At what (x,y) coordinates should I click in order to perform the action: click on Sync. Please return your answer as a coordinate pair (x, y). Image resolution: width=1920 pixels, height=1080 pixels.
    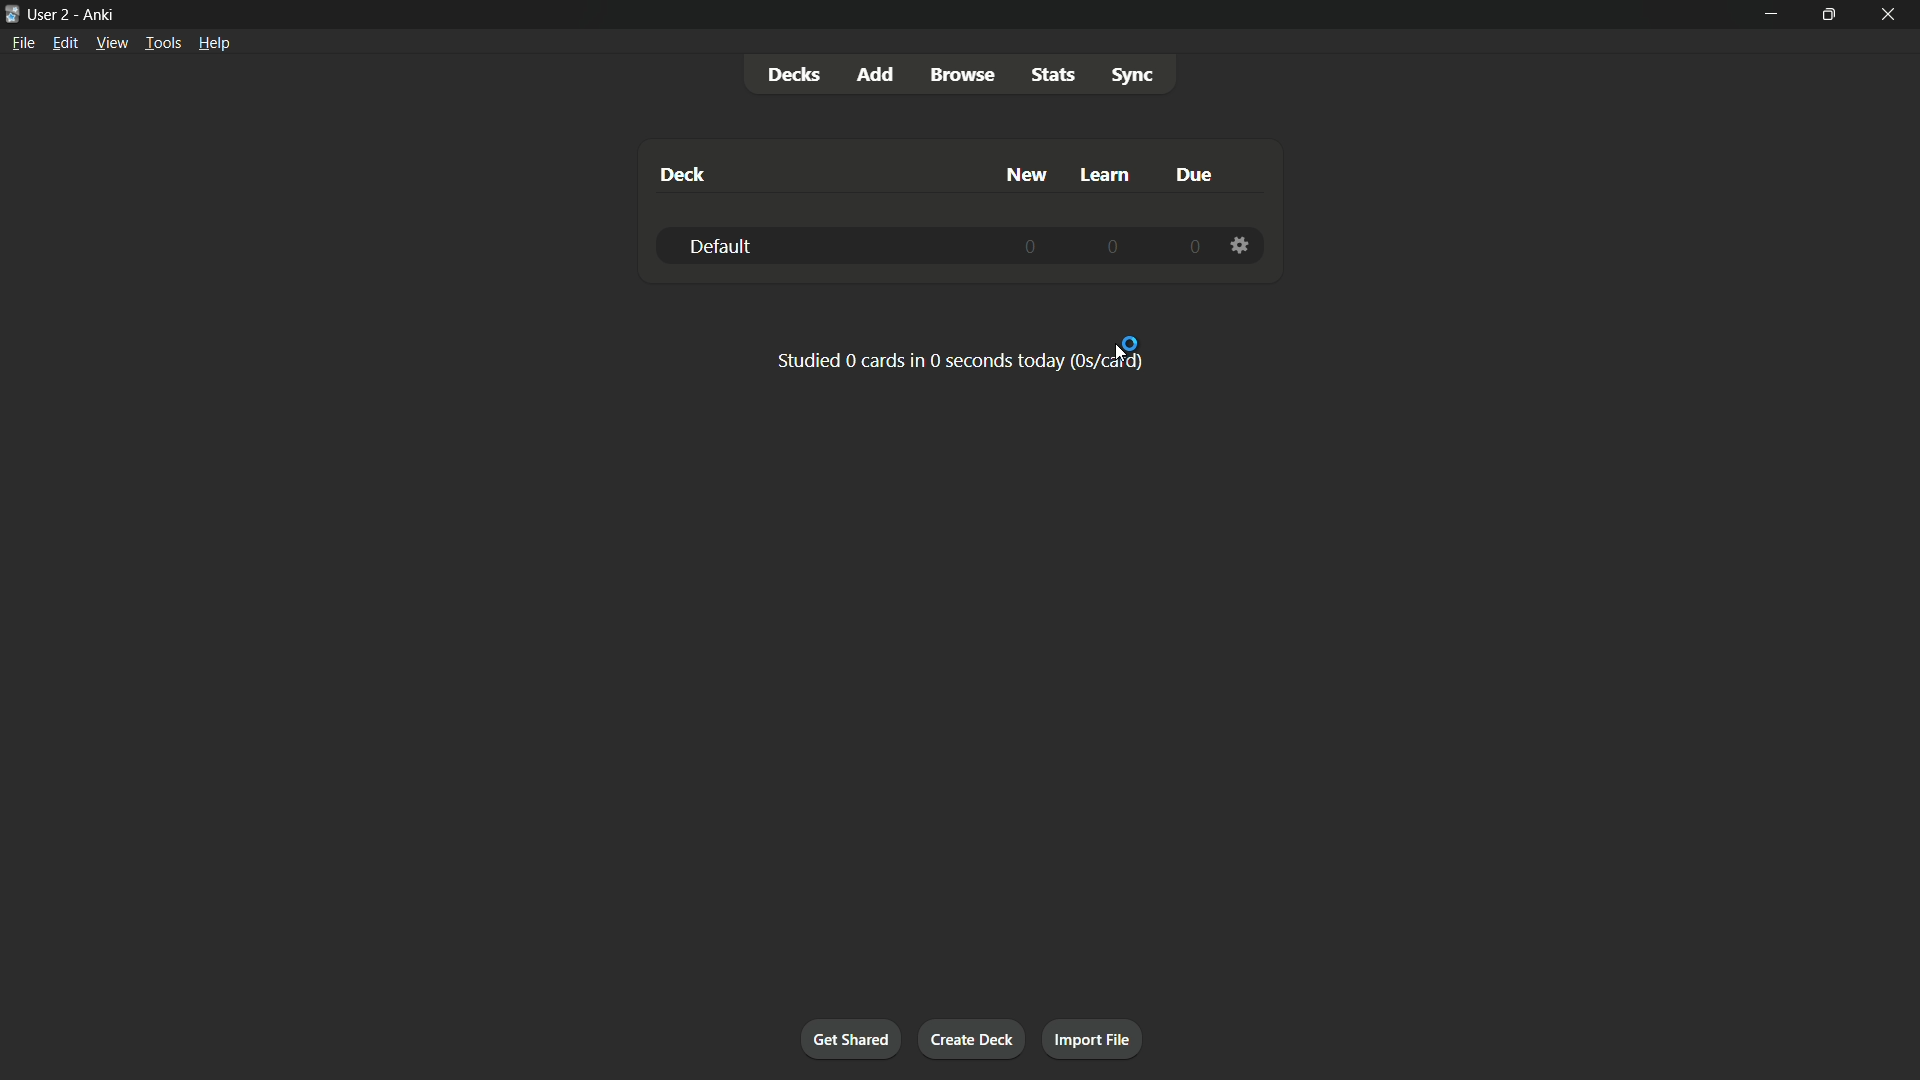
    Looking at the image, I should click on (1133, 75).